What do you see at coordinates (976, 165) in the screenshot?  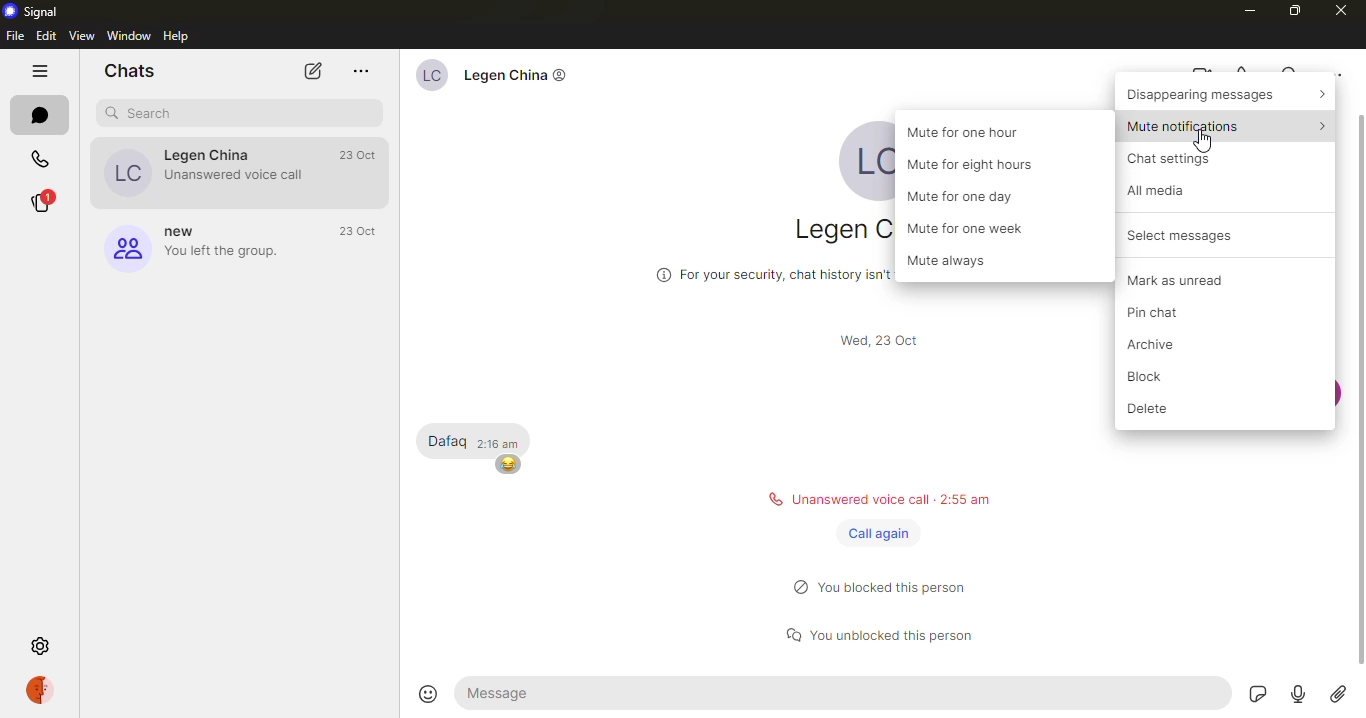 I see `mute for 8 hour` at bounding box center [976, 165].